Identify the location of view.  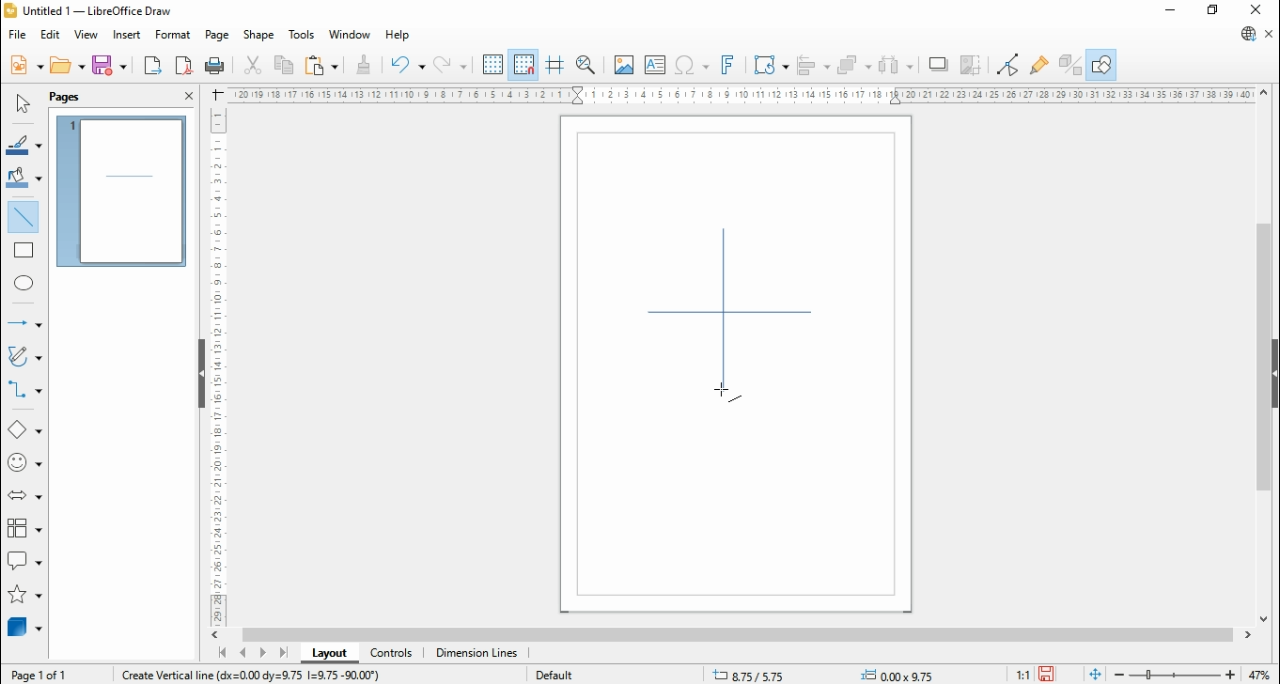
(86, 36).